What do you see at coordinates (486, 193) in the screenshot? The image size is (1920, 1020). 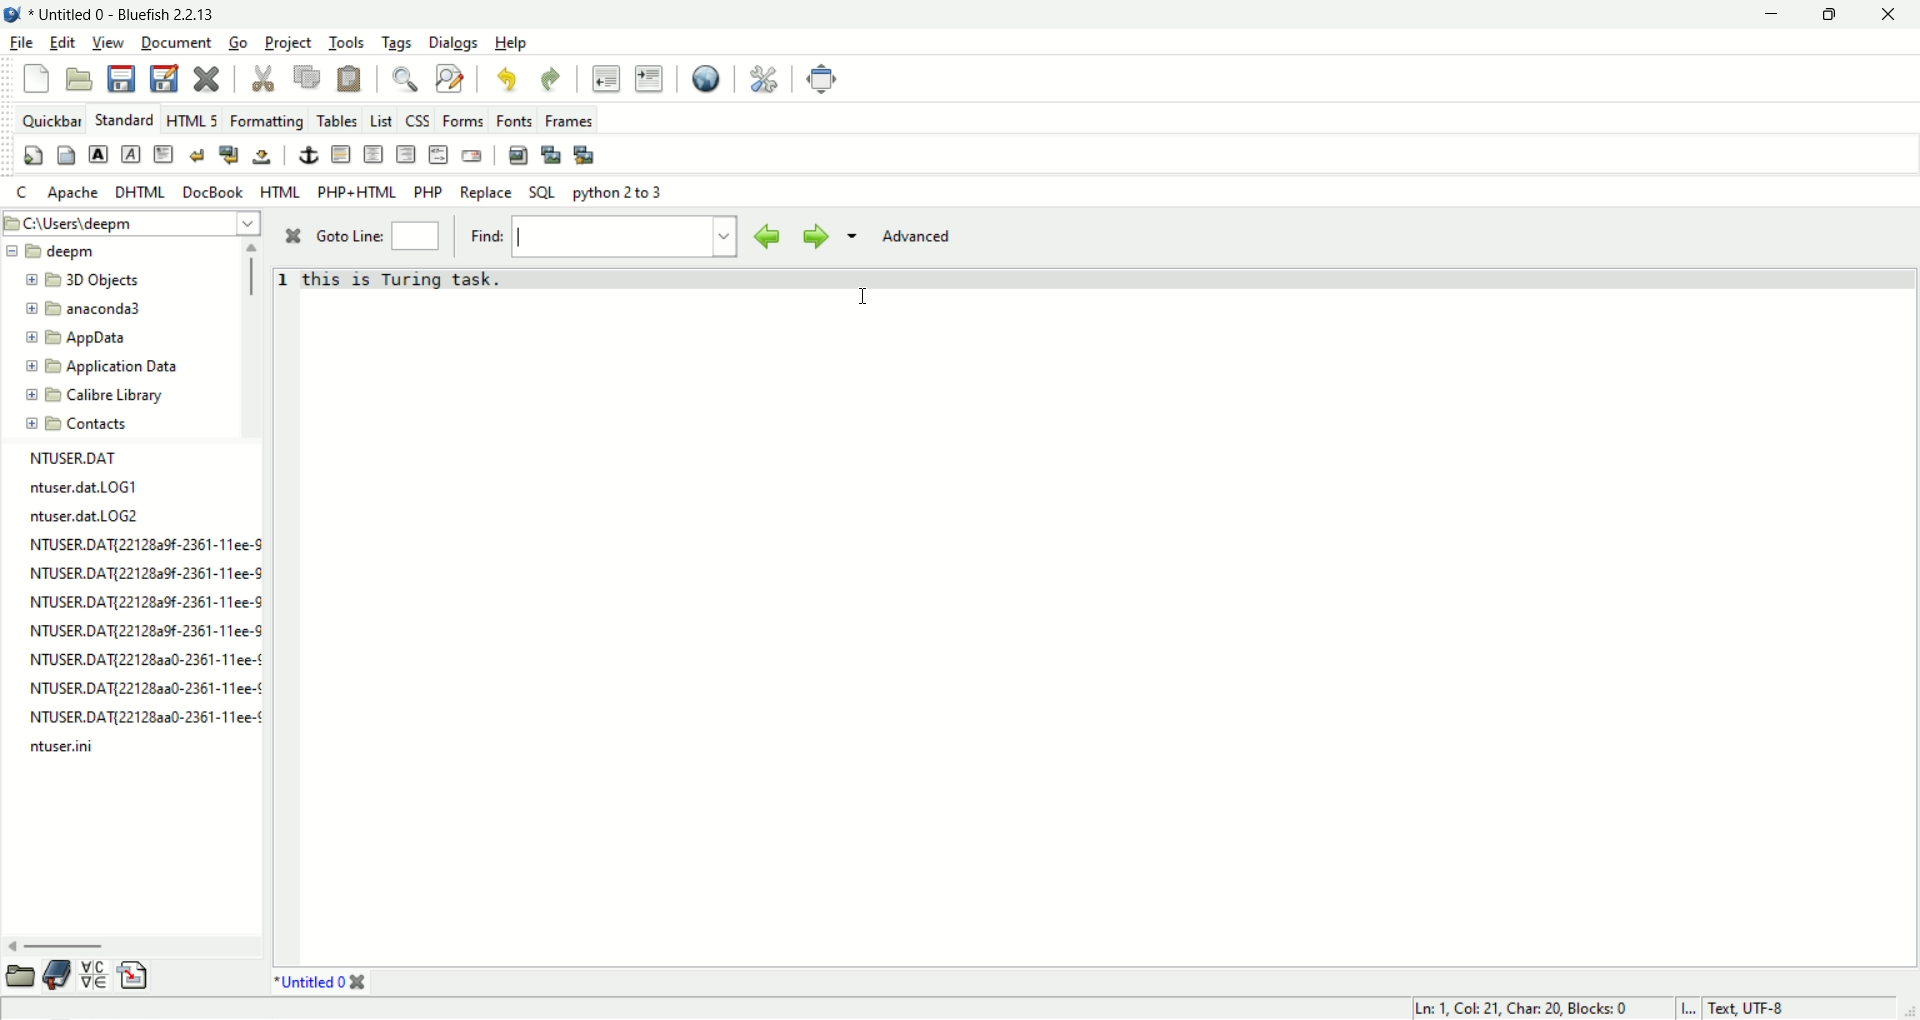 I see `Replace` at bounding box center [486, 193].